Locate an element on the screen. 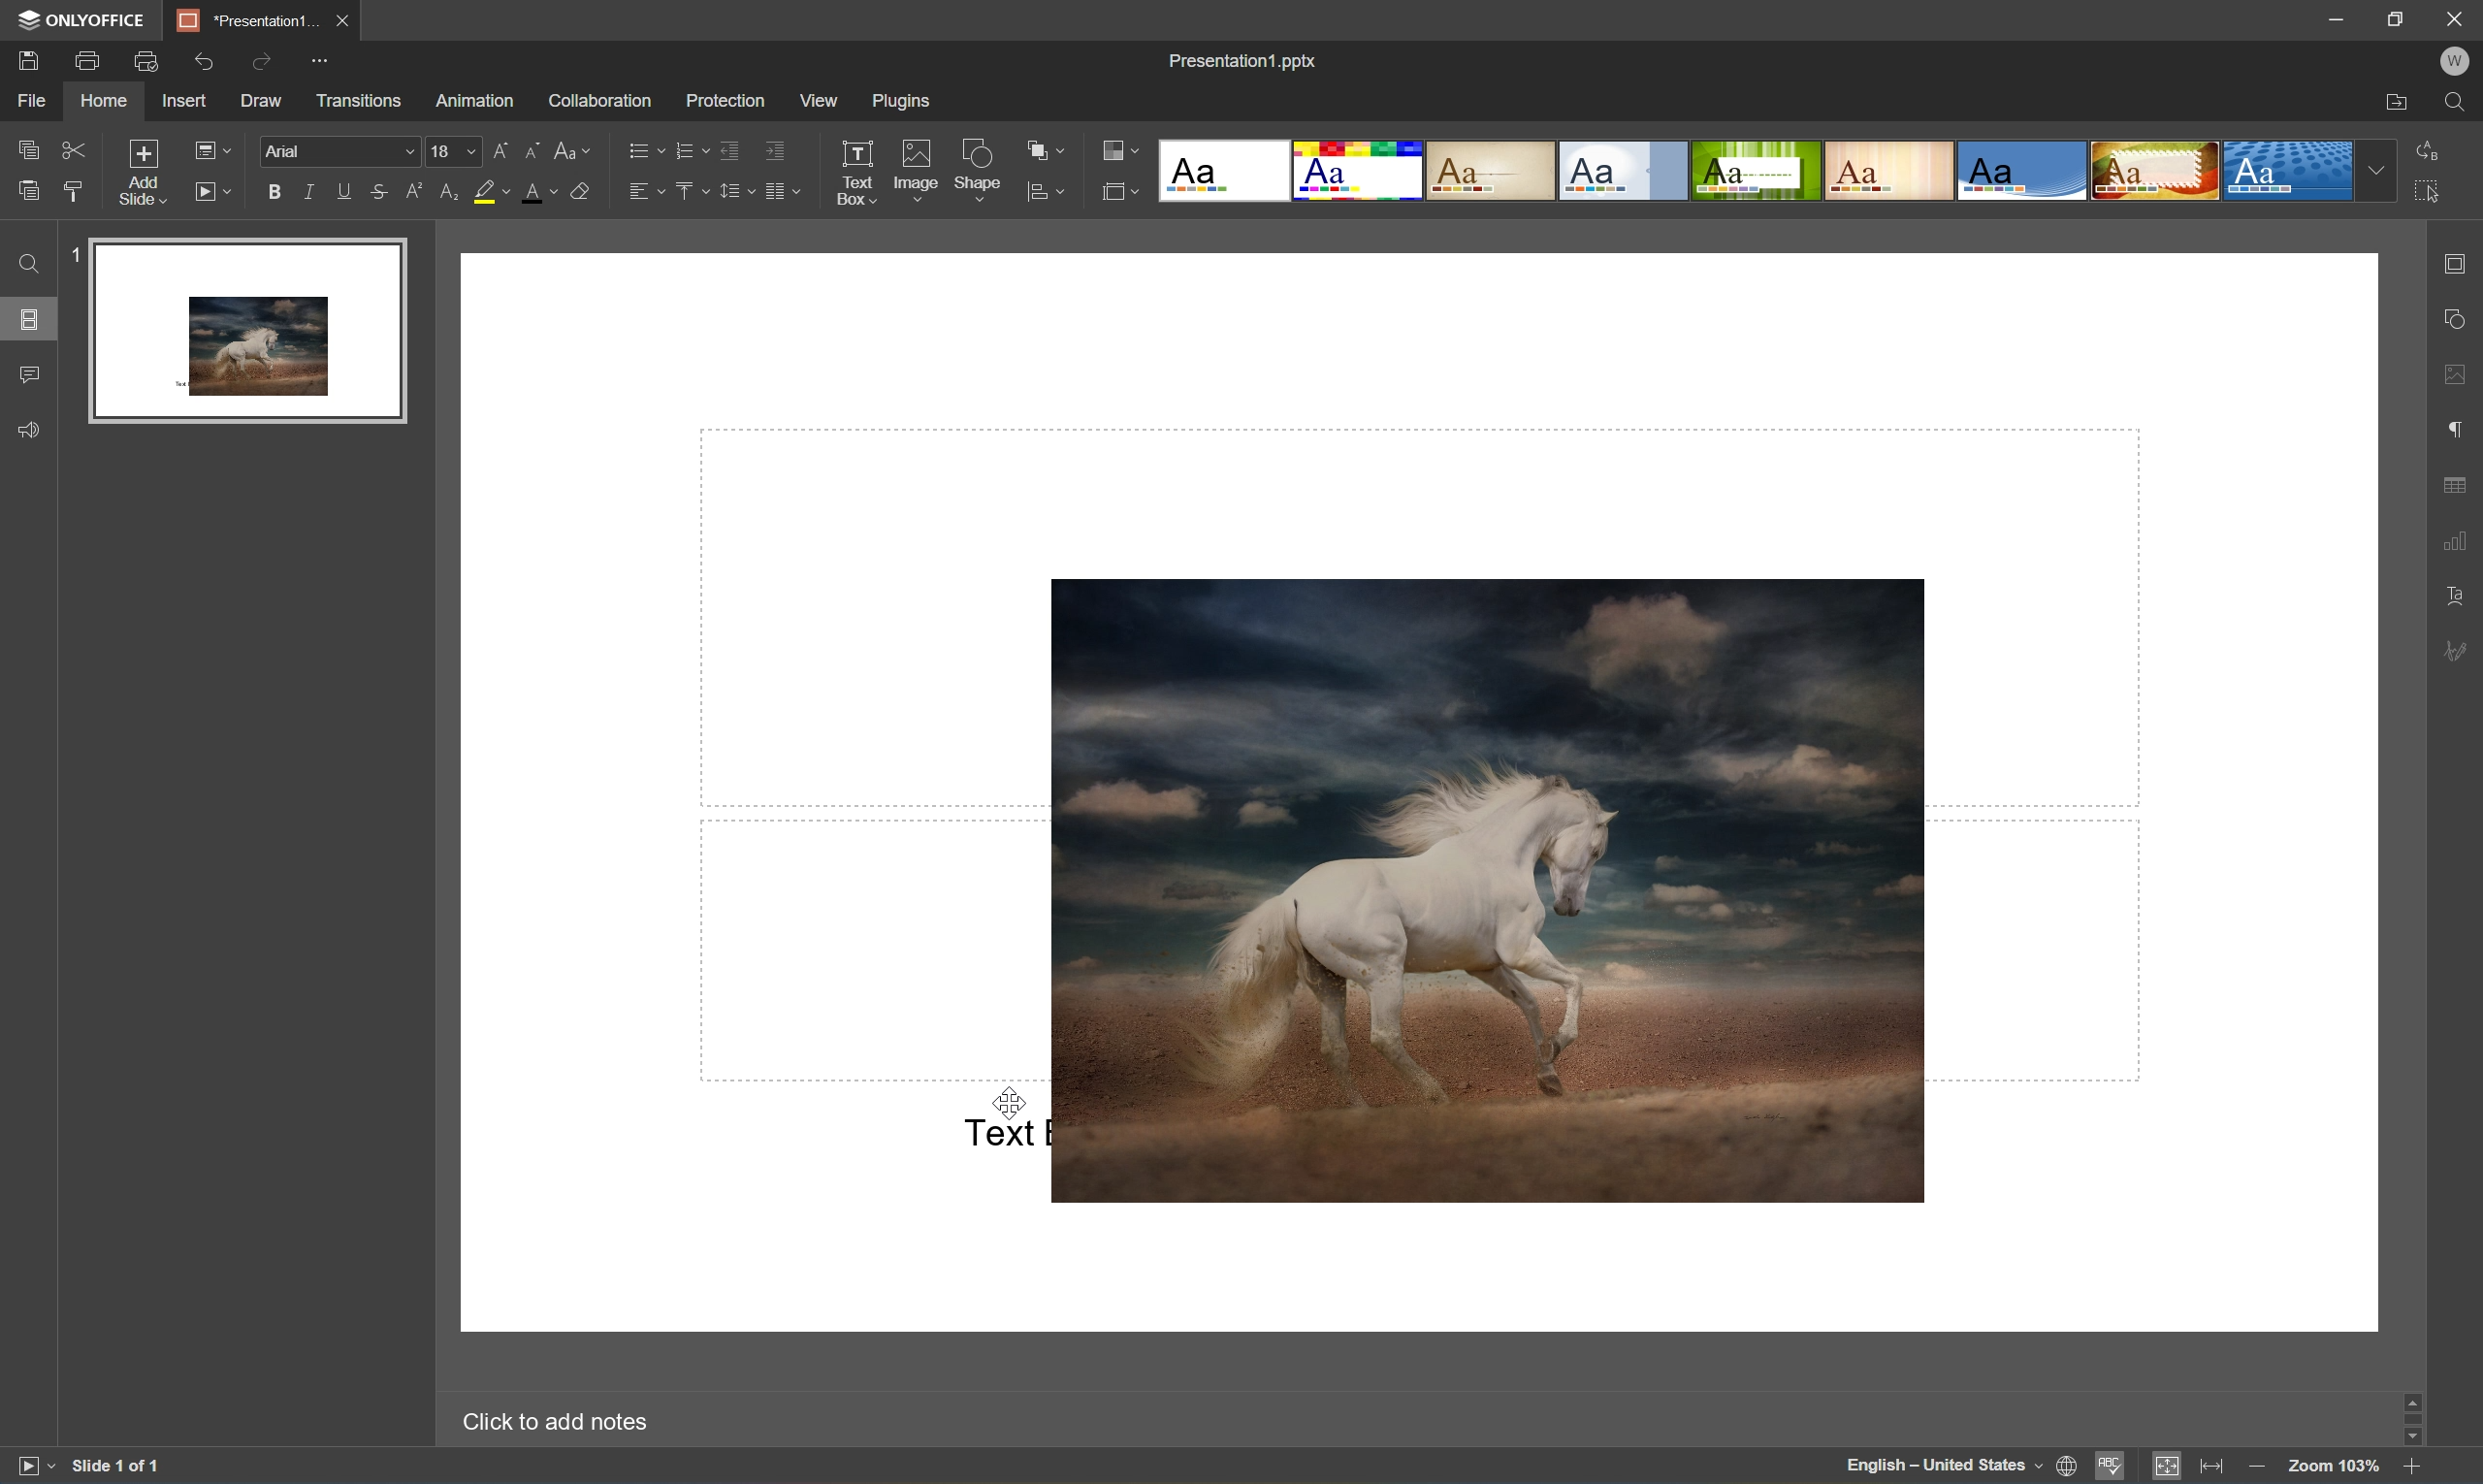 The image size is (2483, 1484). Zoom 103% is located at coordinates (2334, 1464).